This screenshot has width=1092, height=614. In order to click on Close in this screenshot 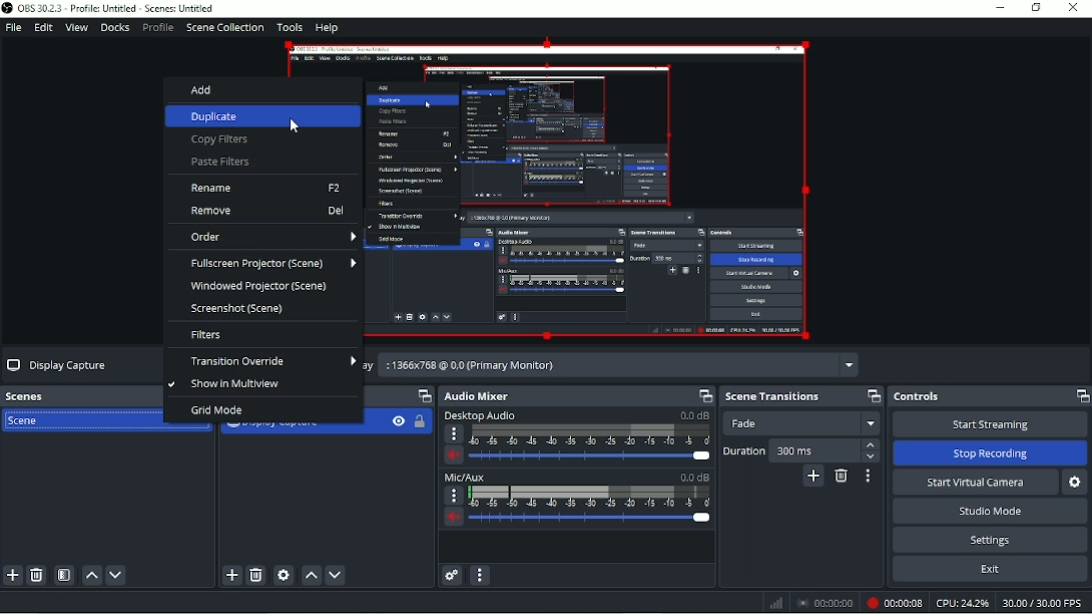, I will do `click(1074, 9)`.